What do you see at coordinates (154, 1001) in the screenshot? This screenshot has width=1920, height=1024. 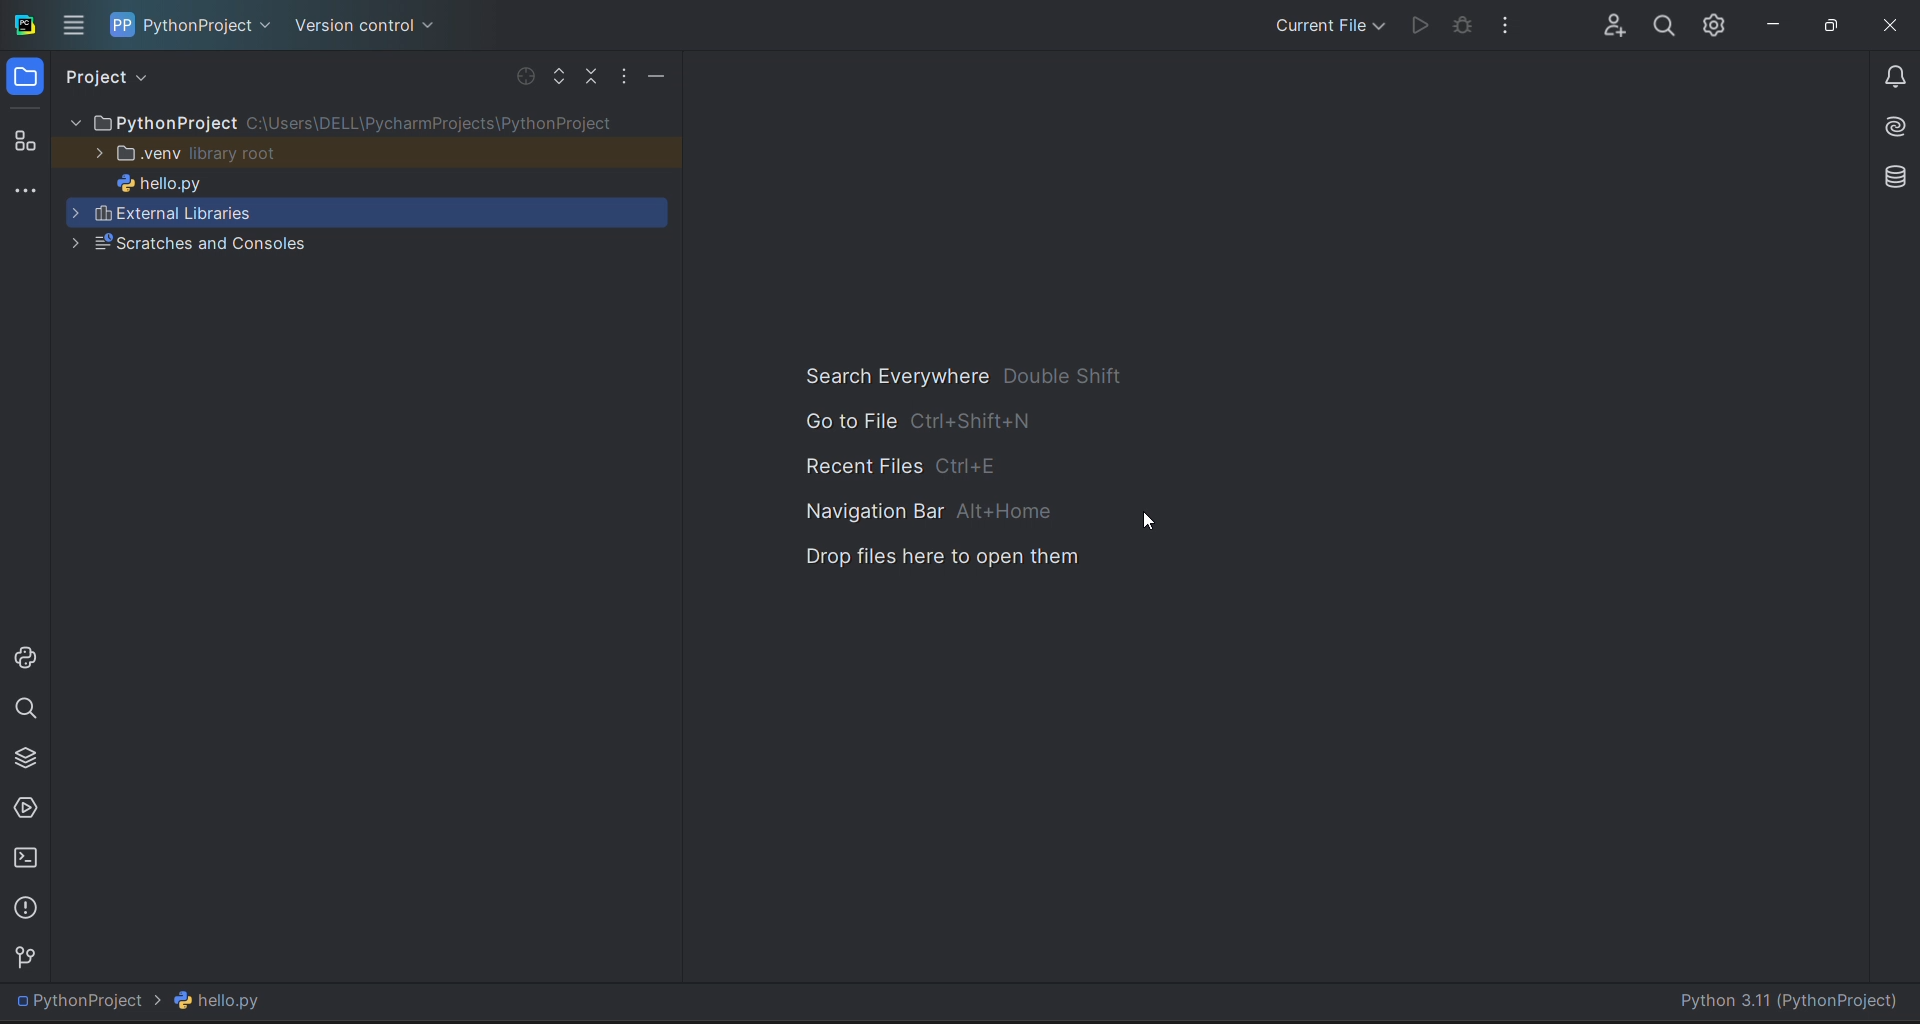 I see `PythonProject > hello.py` at bounding box center [154, 1001].